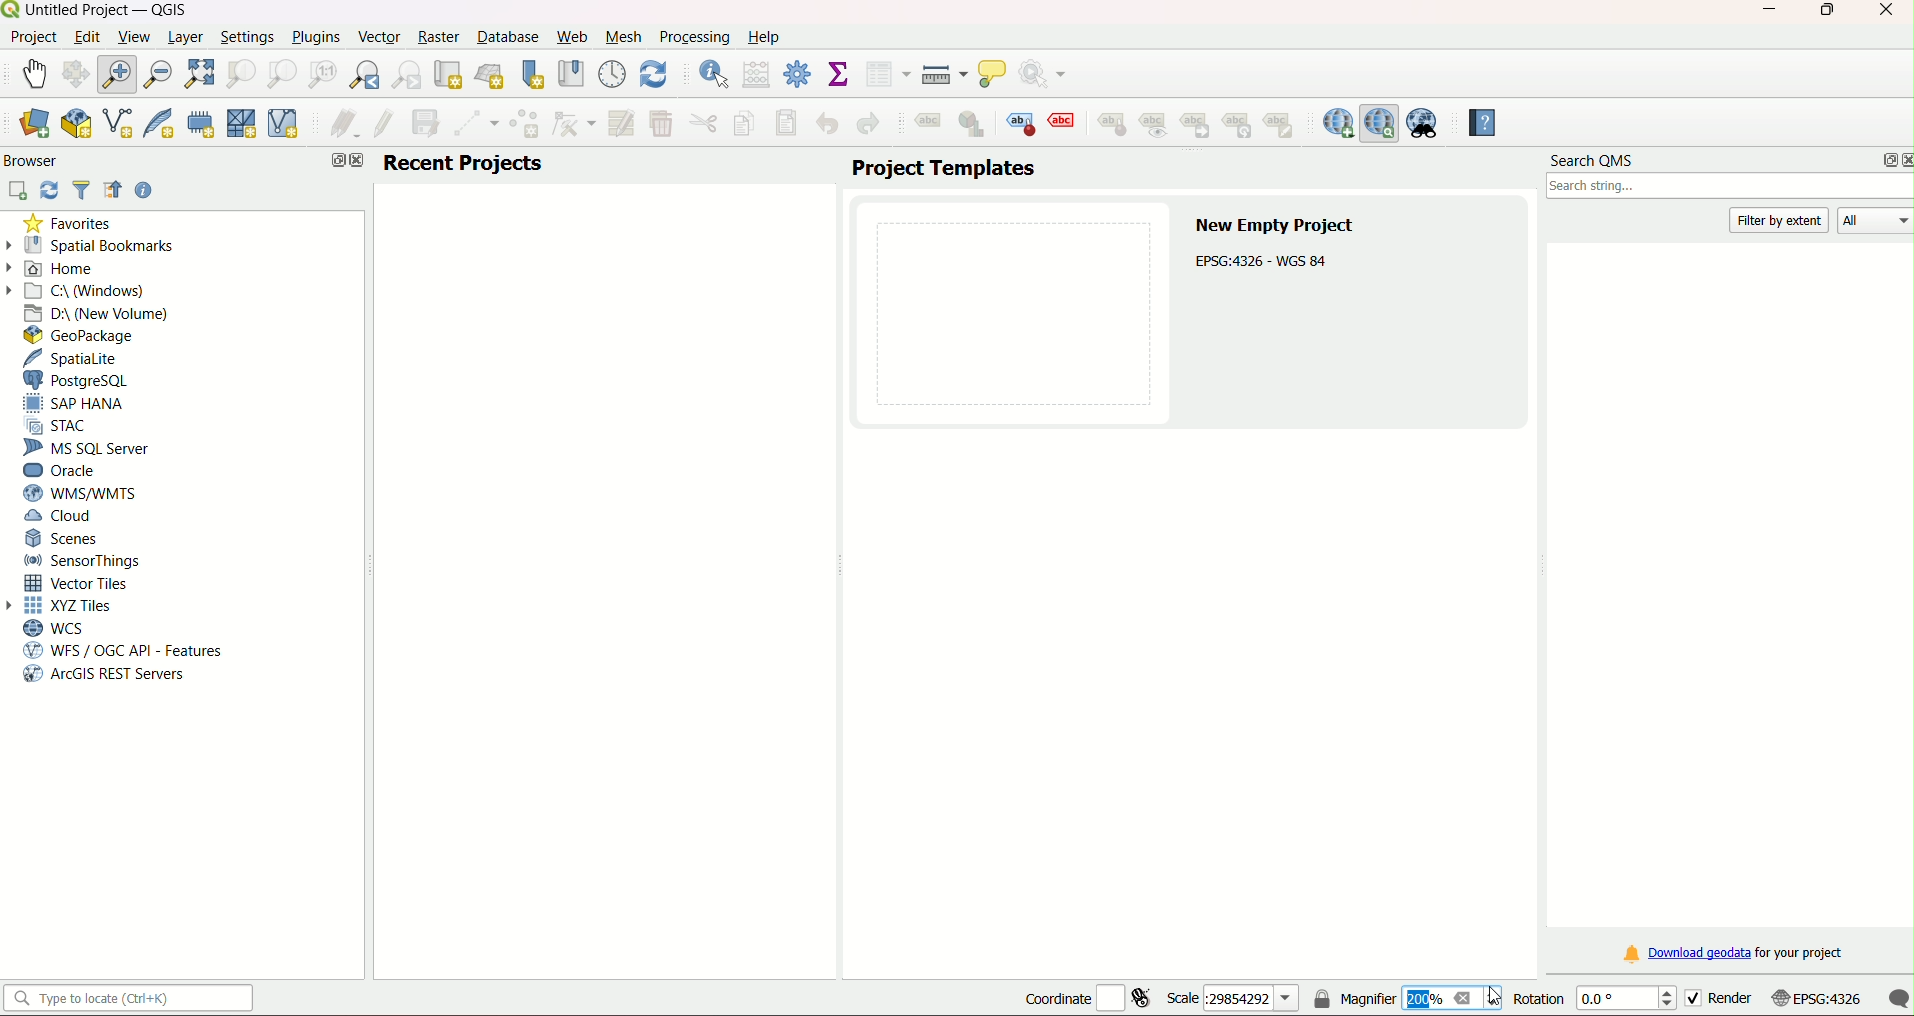 The height and width of the screenshot is (1016, 1914). What do you see at coordinates (62, 518) in the screenshot?
I see `Cloud` at bounding box center [62, 518].